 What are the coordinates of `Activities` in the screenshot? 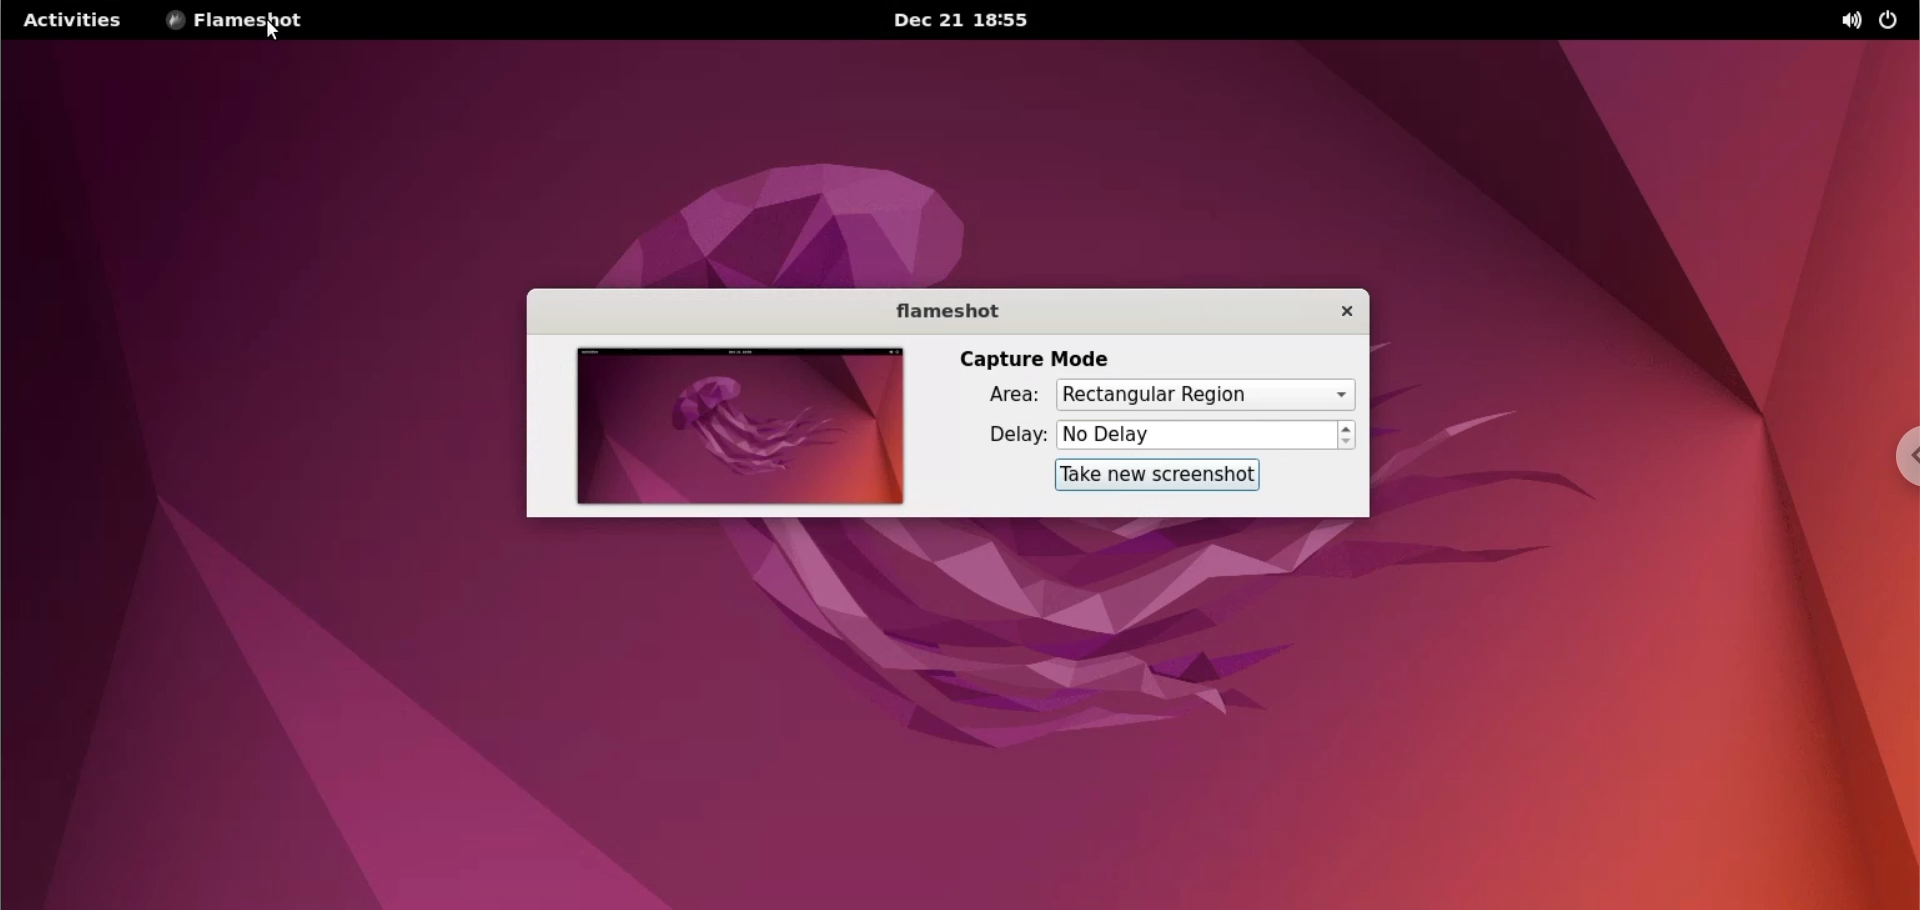 It's located at (71, 21).